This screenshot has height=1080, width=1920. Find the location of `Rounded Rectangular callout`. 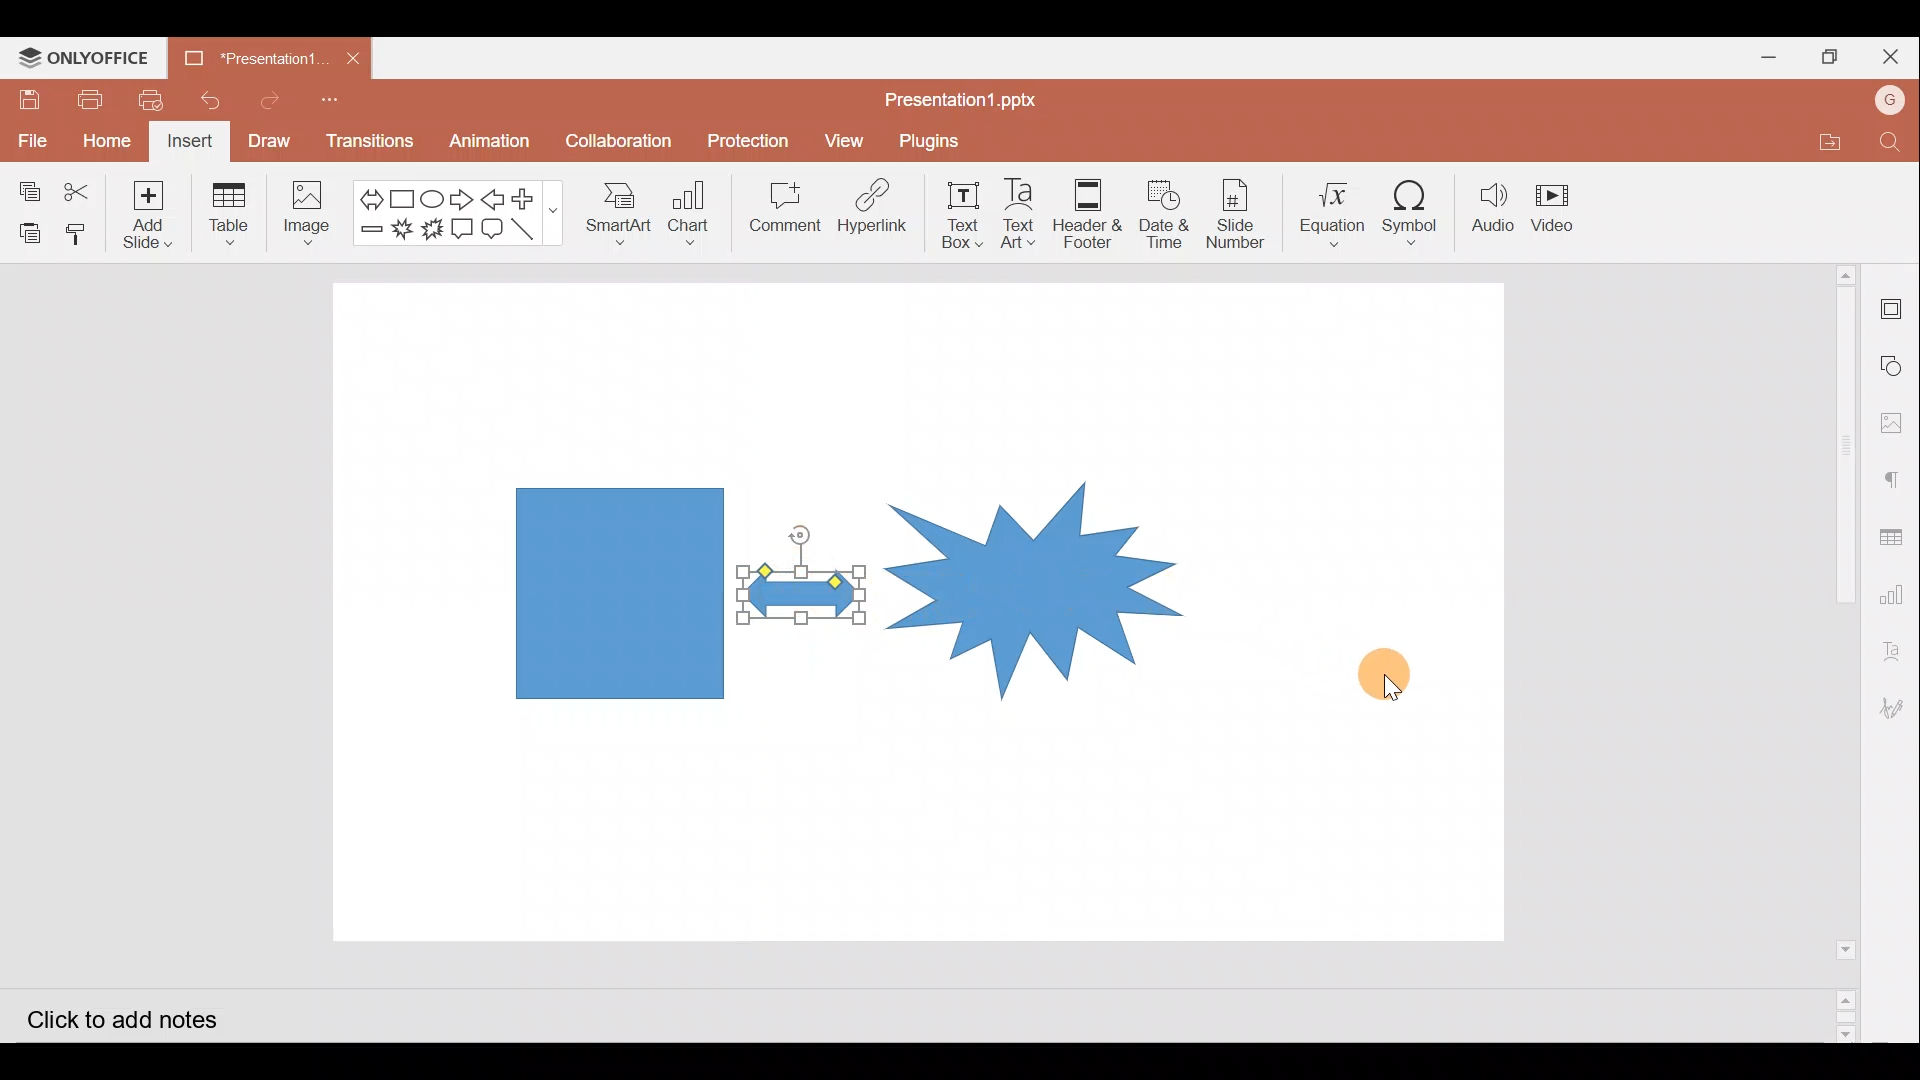

Rounded Rectangular callout is located at coordinates (496, 226).